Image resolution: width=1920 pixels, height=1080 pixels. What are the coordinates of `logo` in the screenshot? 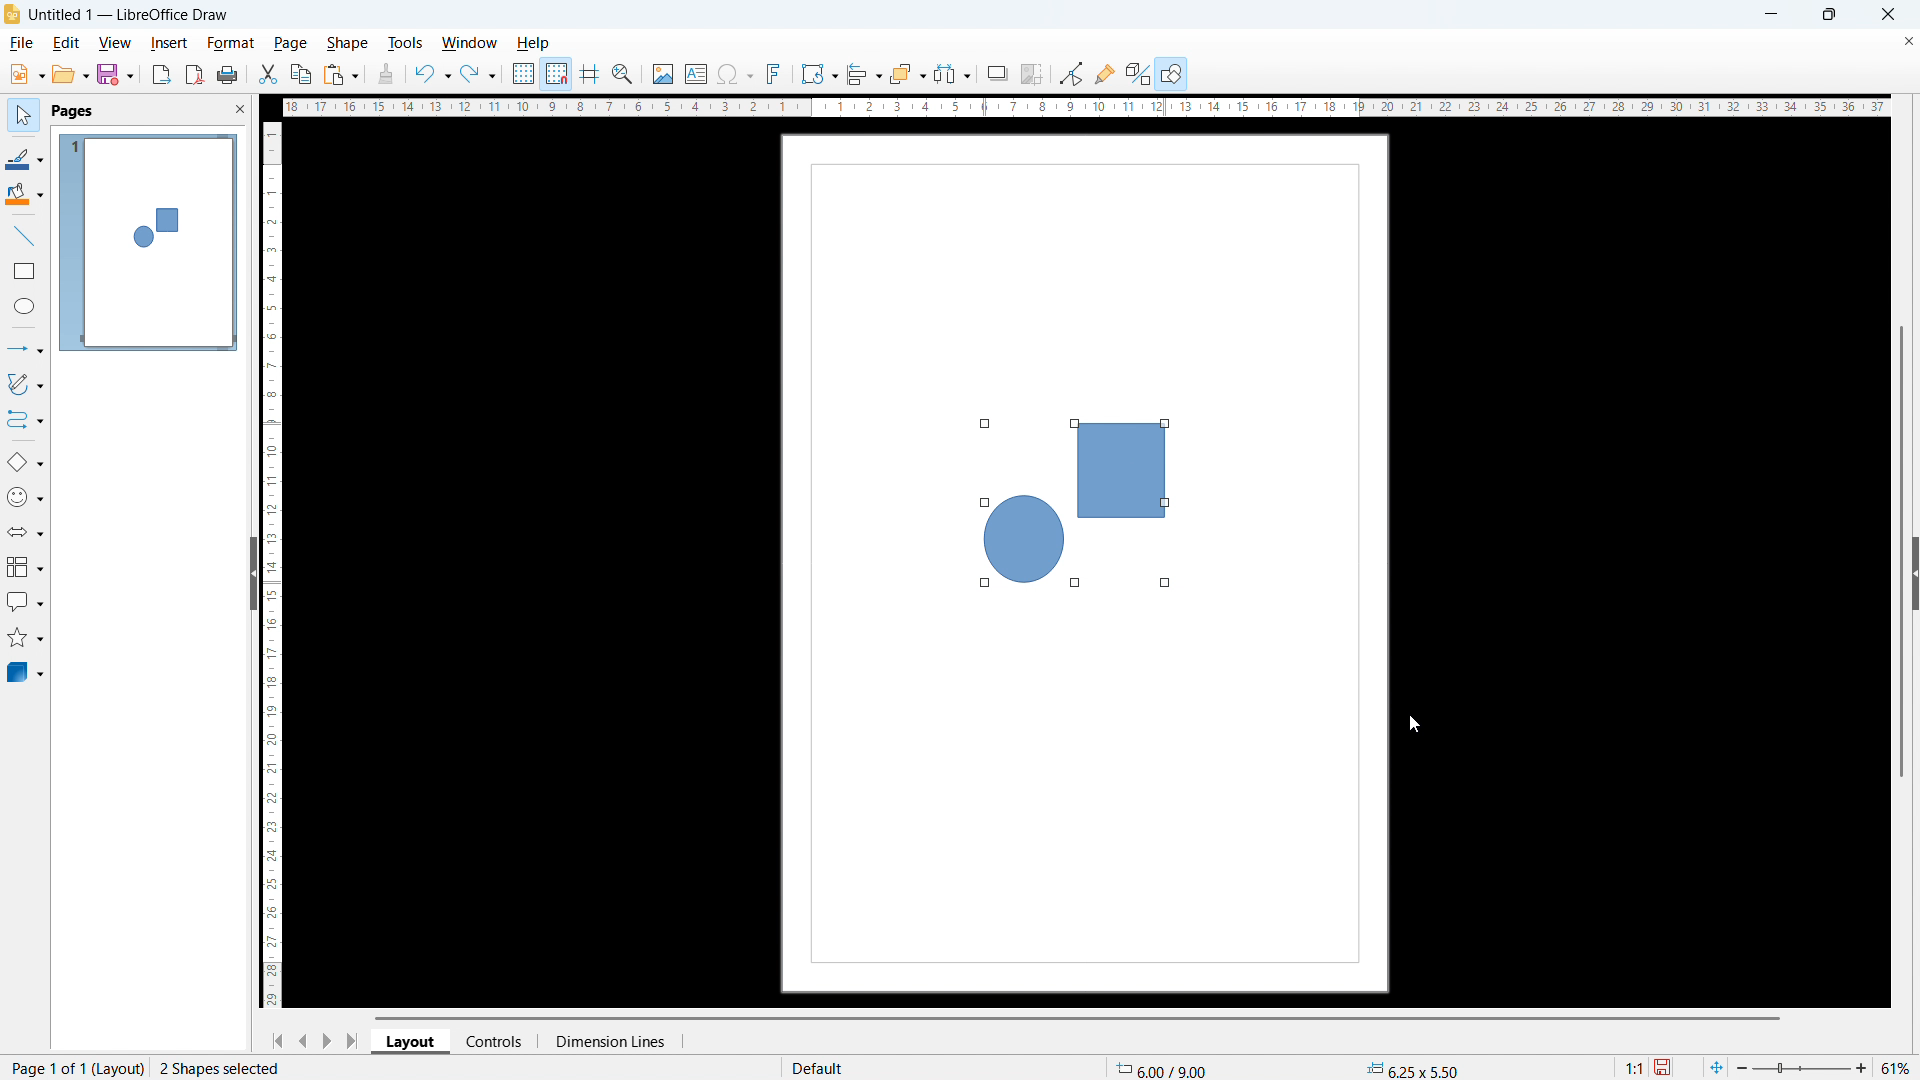 It's located at (12, 15).